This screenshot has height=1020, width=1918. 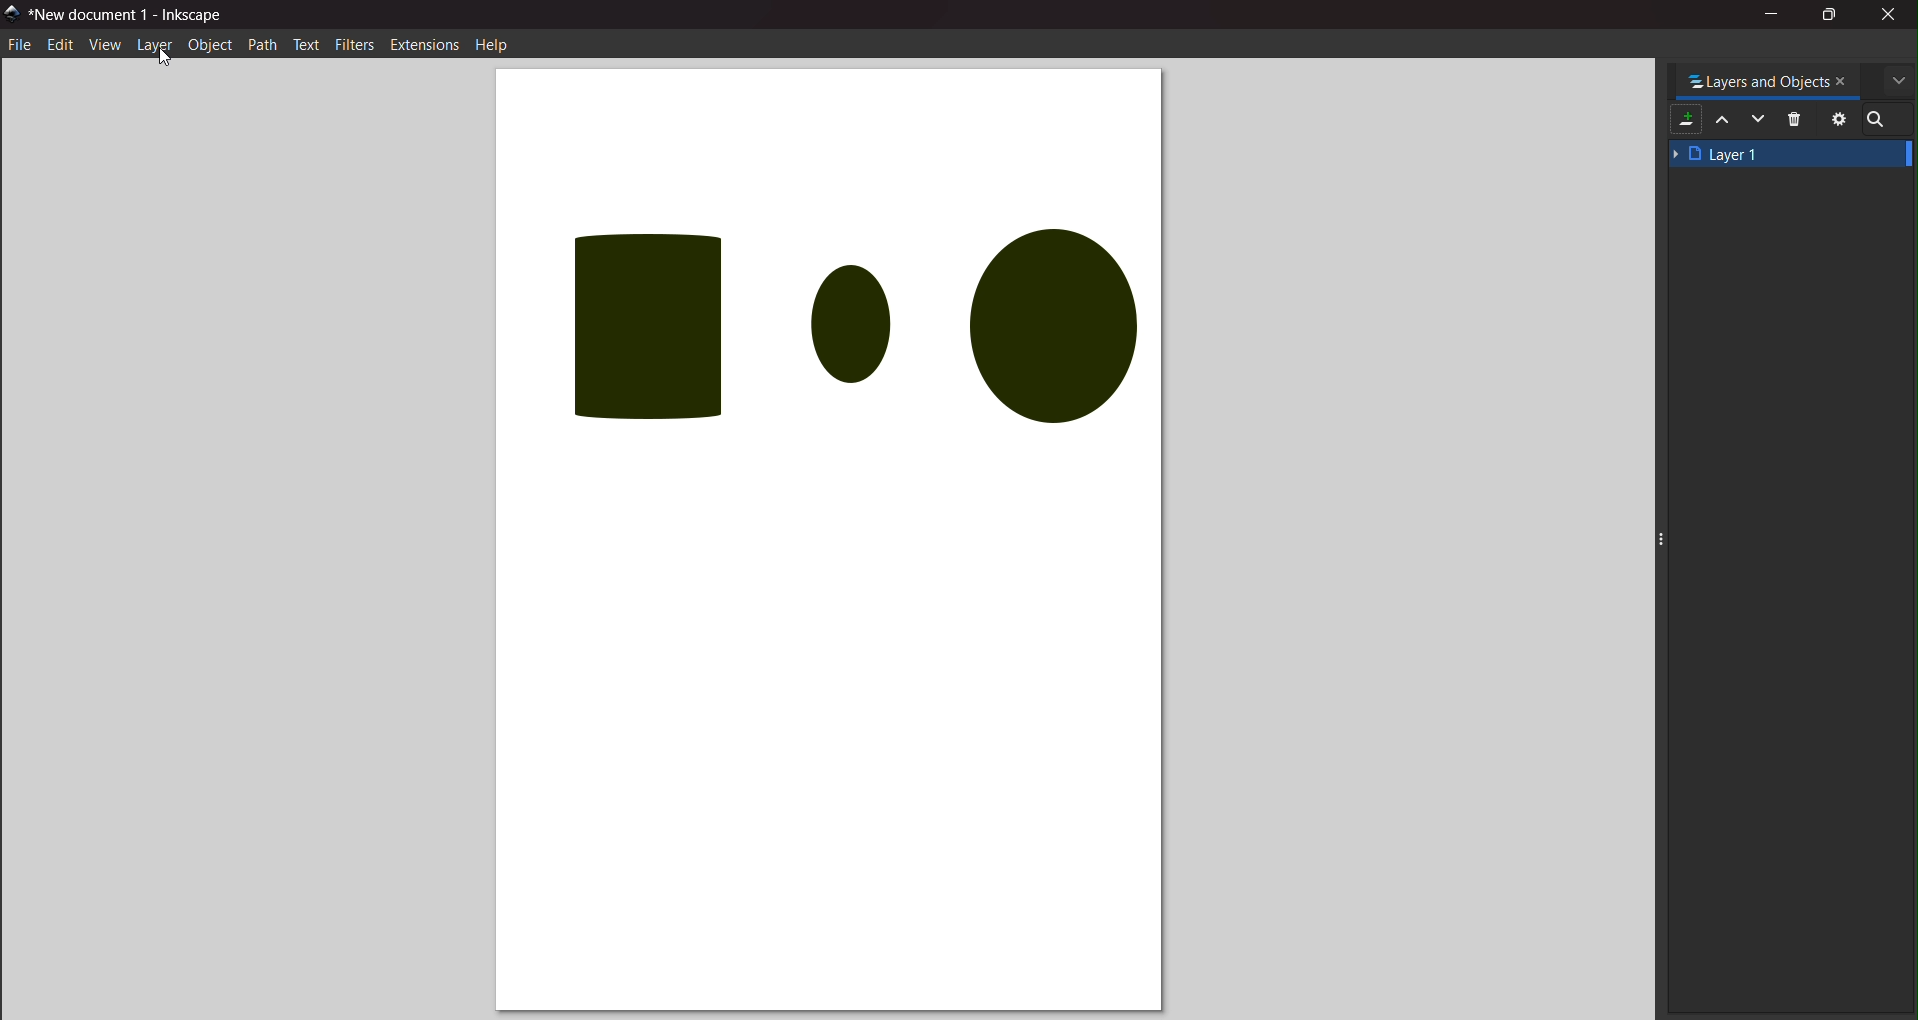 What do you see at coordinates (104, 48) in the screenshot?
I see `view` at bounding box center [104, 48].